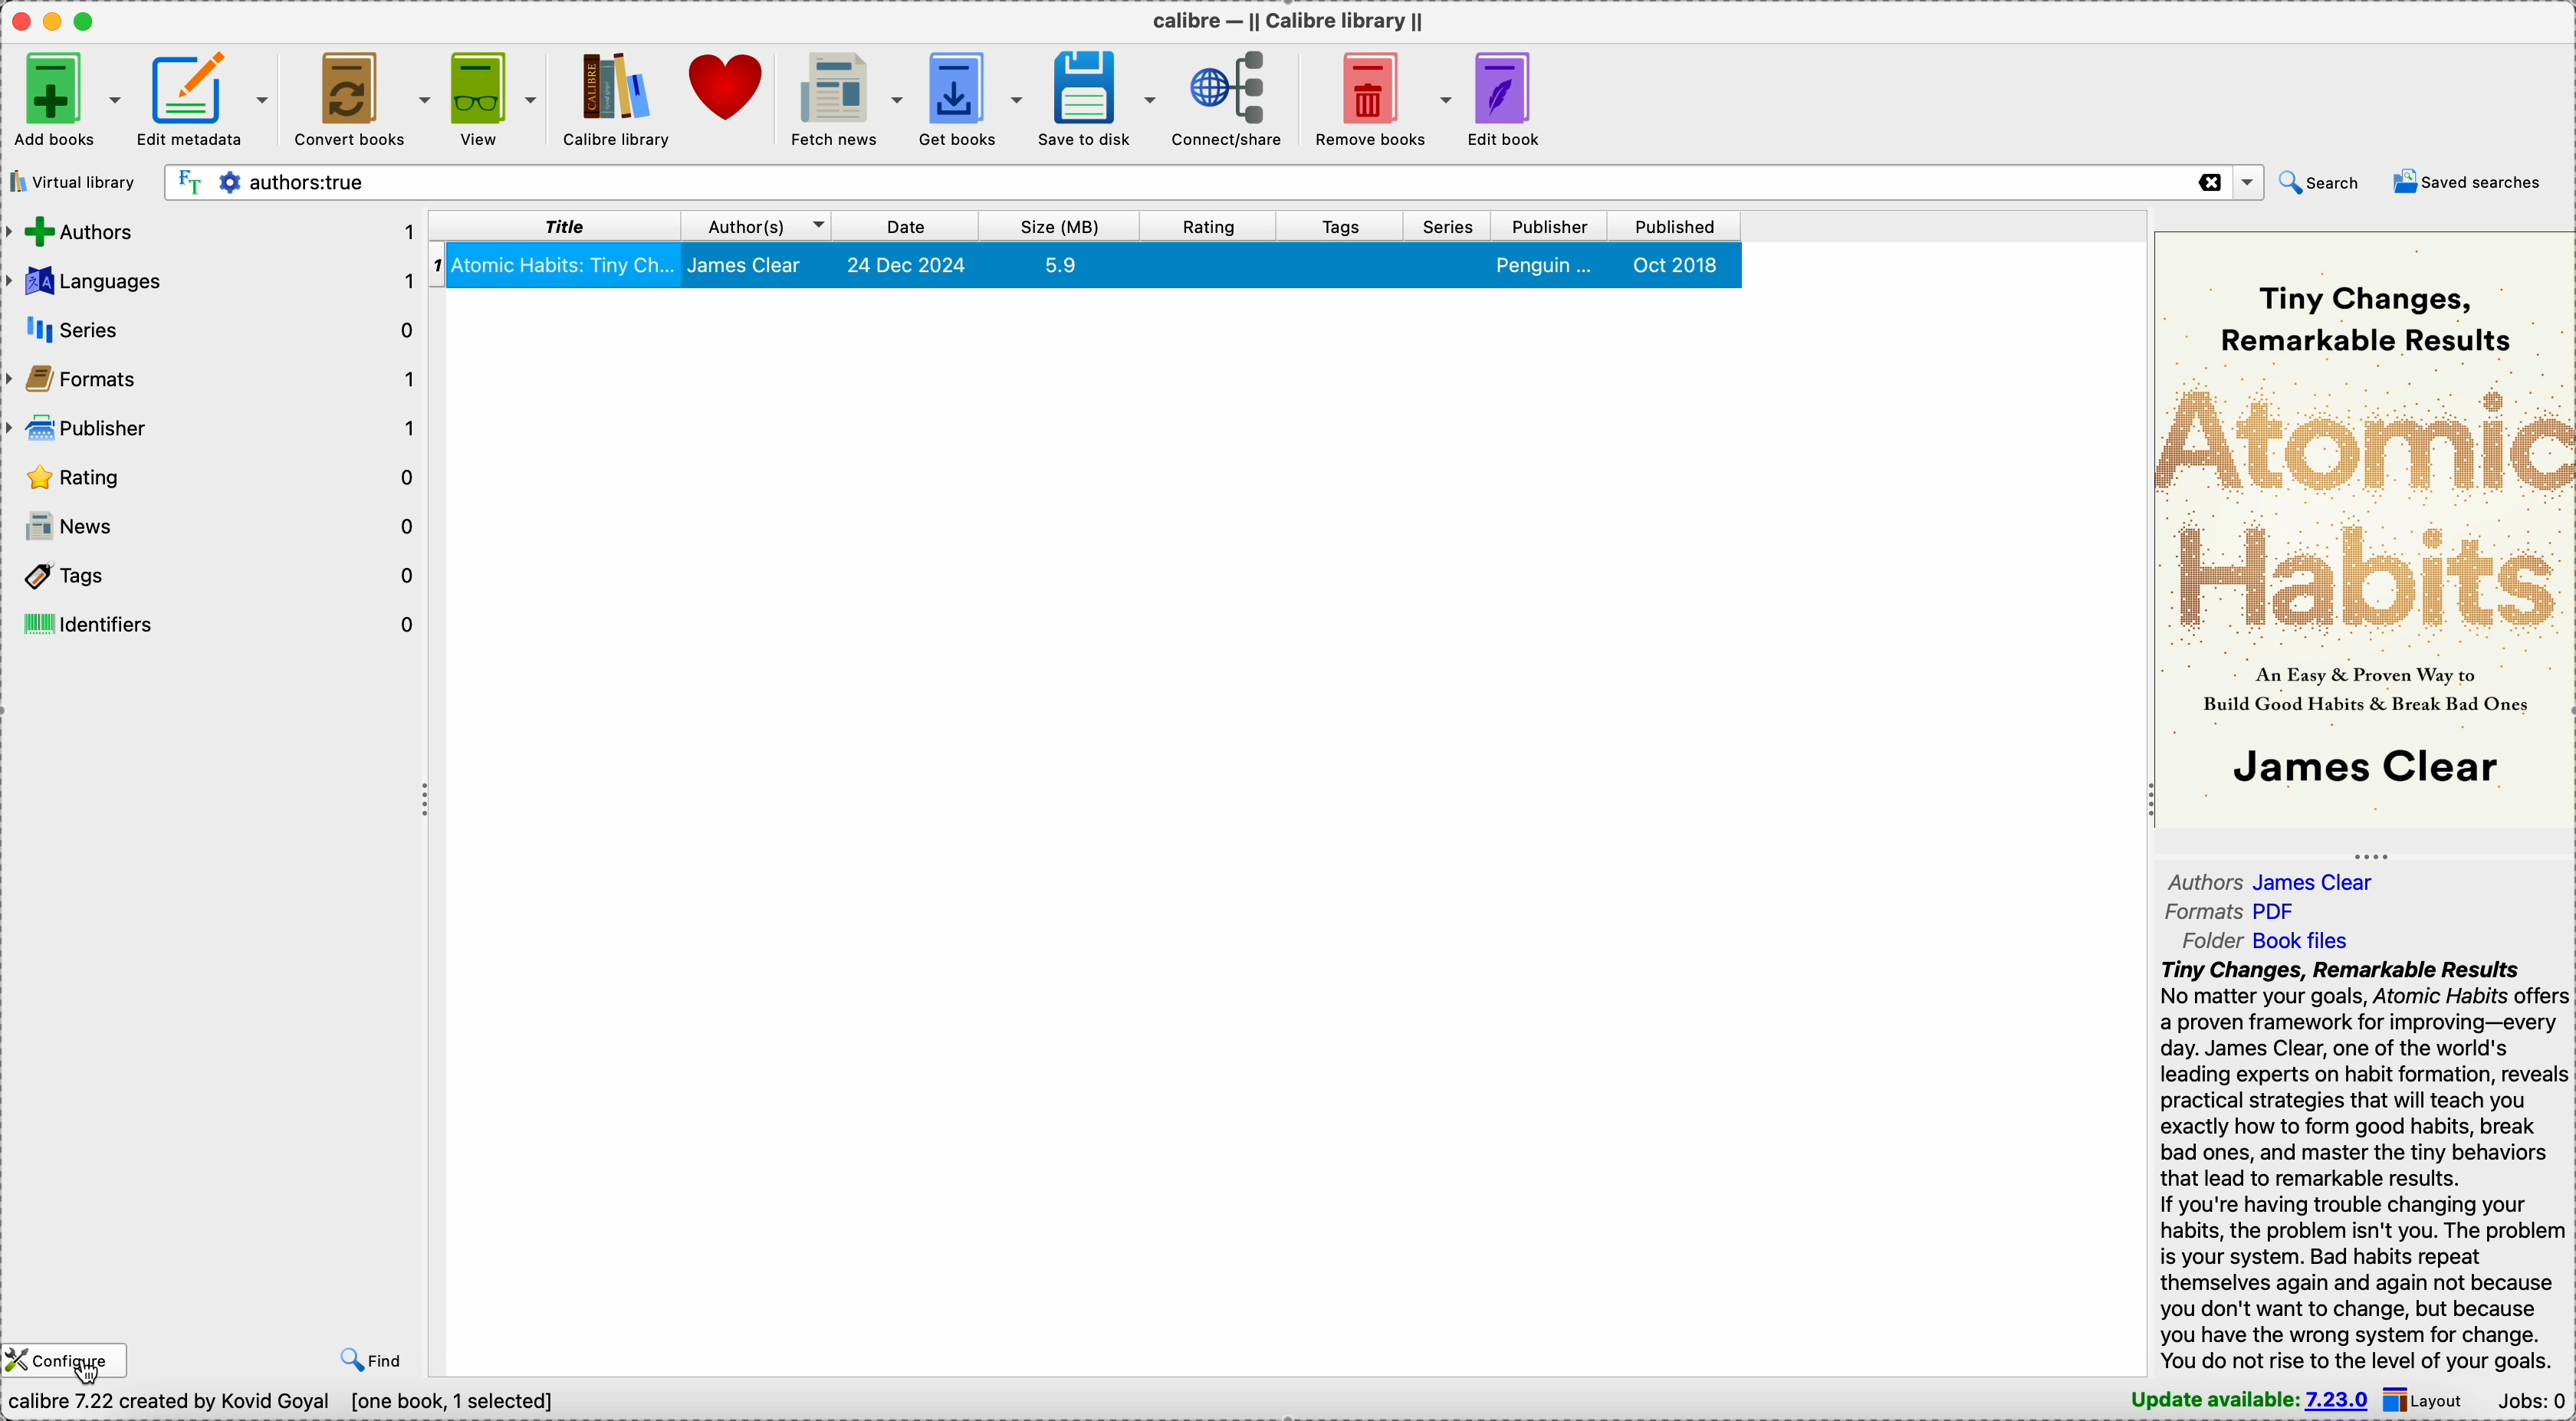  Describe the element at coordinates (214, 477) in the screenshot. I see `rating` at that location.